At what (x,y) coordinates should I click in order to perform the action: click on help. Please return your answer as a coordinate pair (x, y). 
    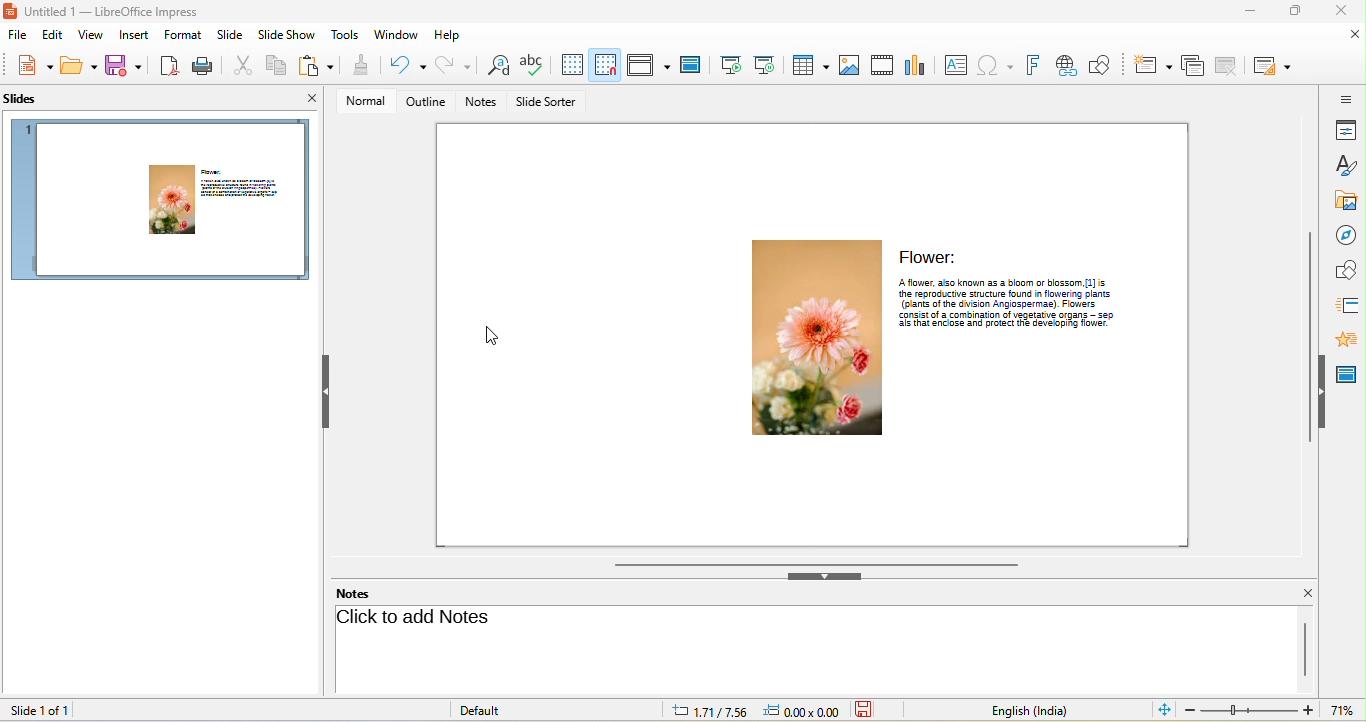
    Looking at the image, I should click on (448, 36).